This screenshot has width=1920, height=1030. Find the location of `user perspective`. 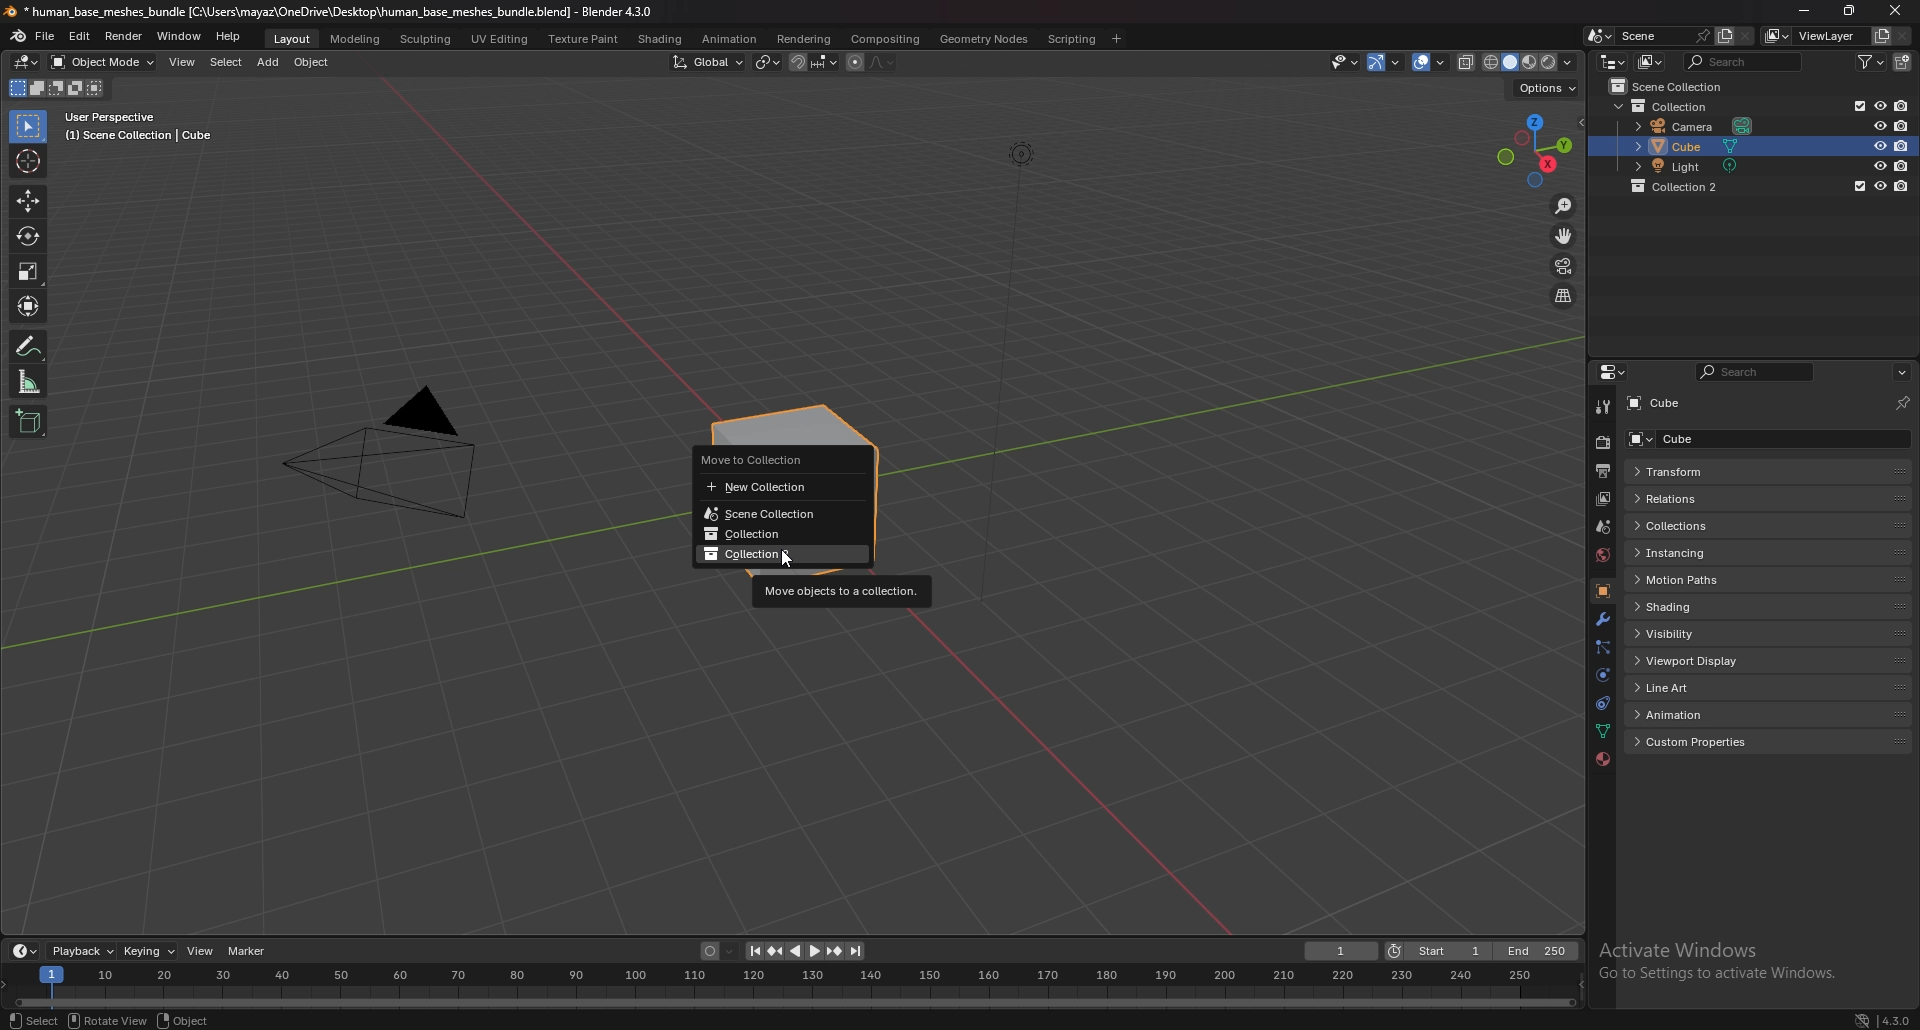

user perspective is located at coordinates (135, 127).